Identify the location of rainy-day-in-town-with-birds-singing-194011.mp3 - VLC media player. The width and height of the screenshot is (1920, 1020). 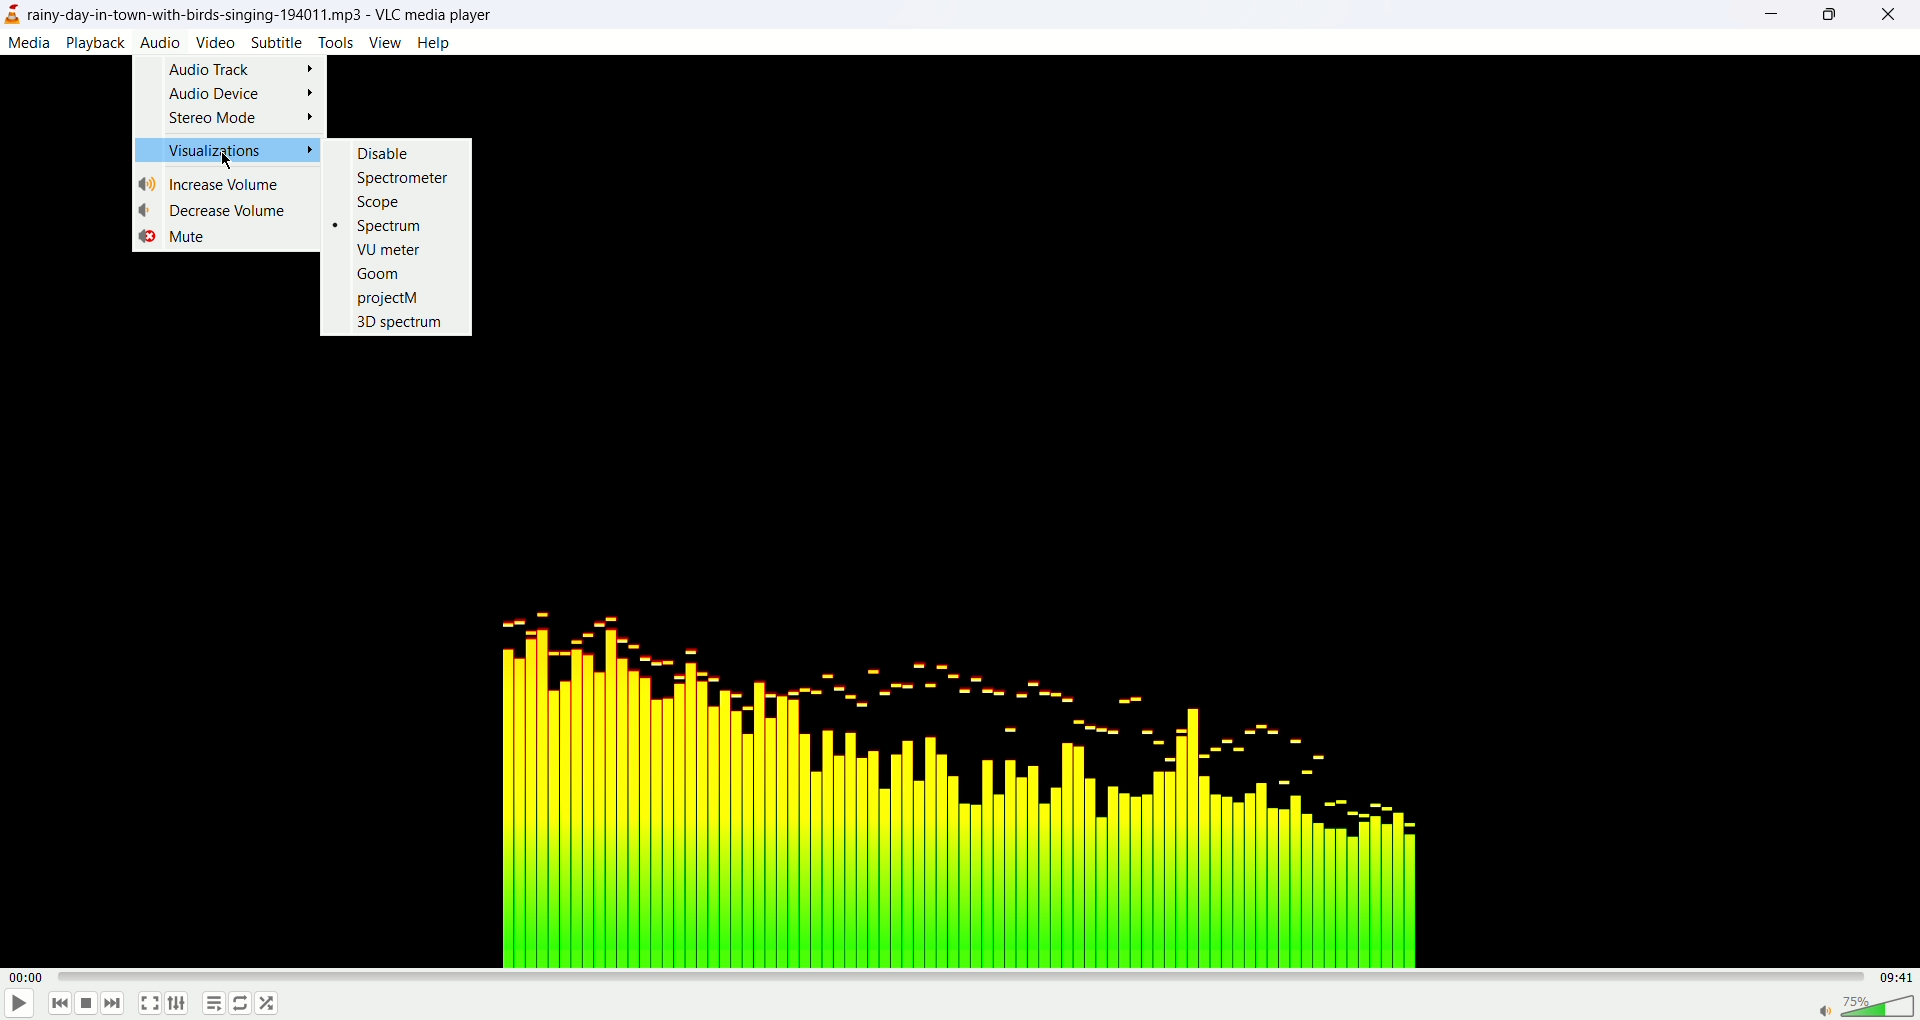
(273, 13).